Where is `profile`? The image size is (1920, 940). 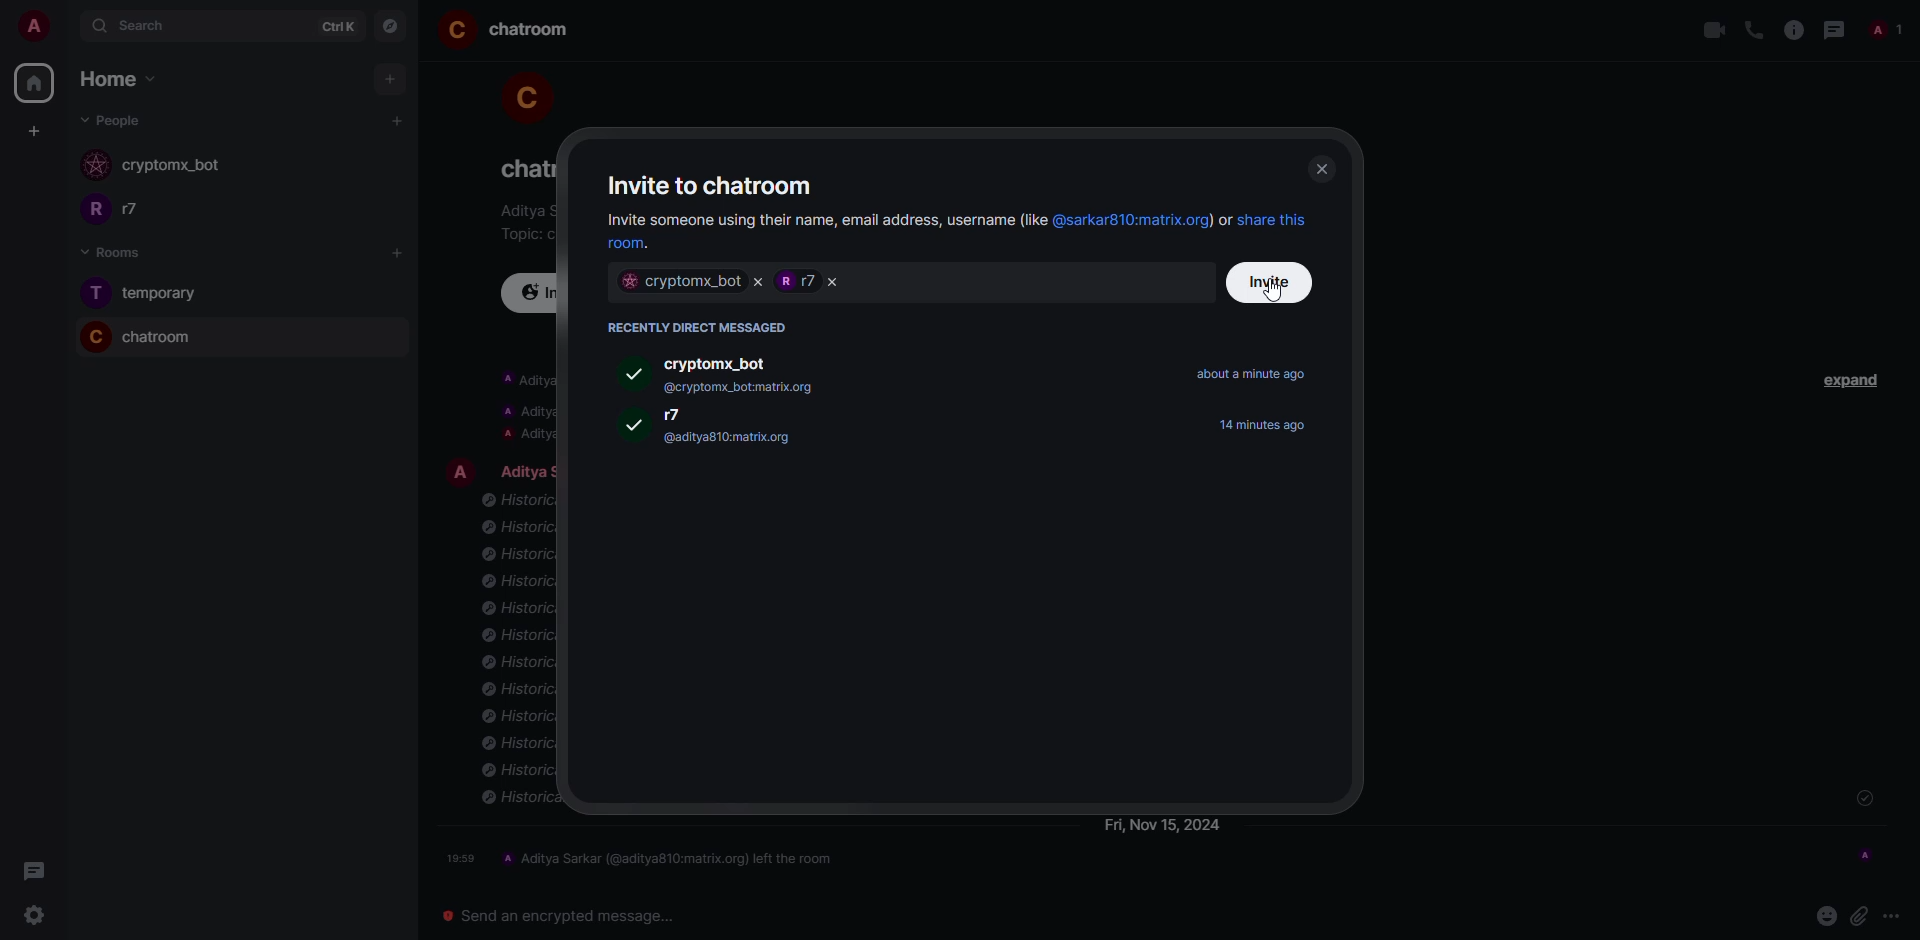 profile is located at coordinates (461, 470).